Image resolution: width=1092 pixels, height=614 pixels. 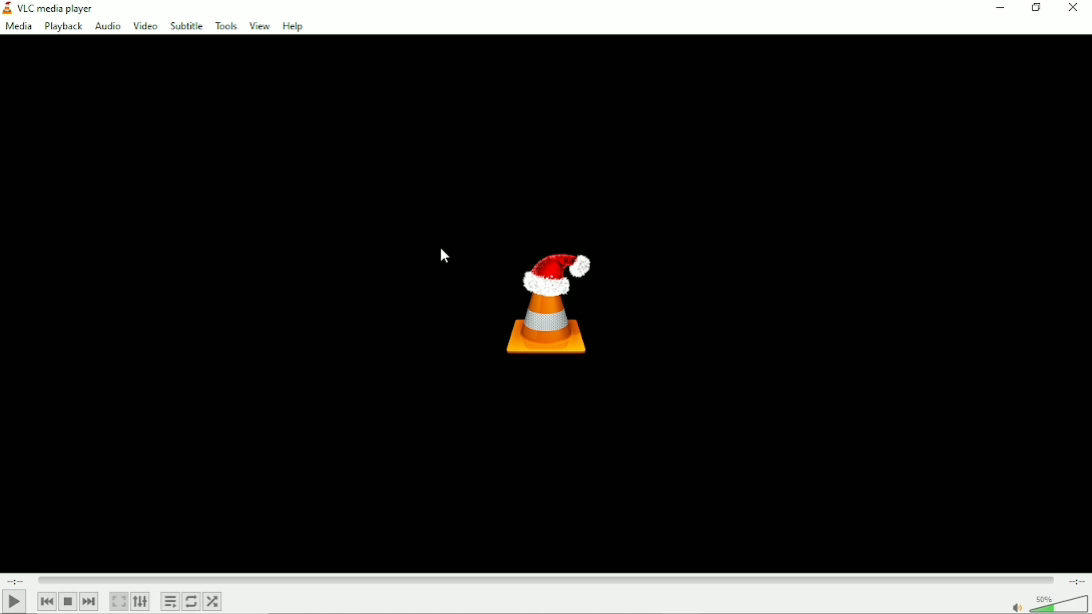 What do you see at coordinates (139, 602) in the screenshot?
I see `Show extended settings` at bounding box center [139, 602].